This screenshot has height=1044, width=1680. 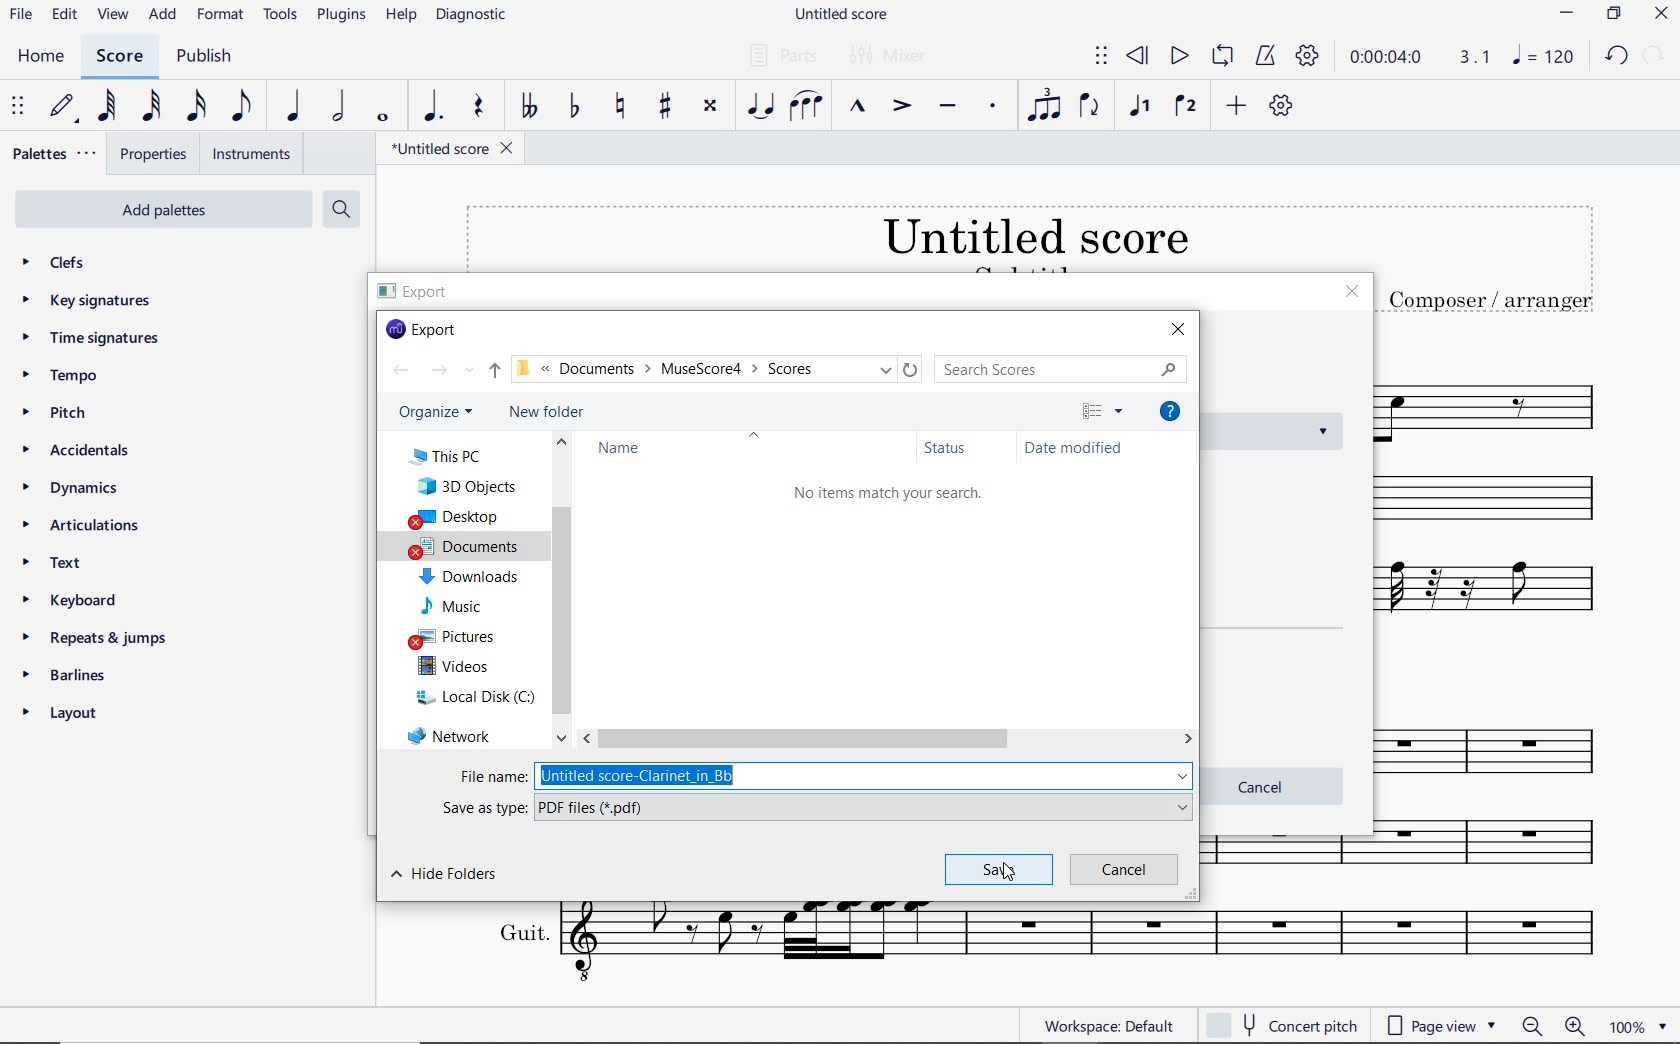 I want to click on ADD, so click(x=1239, y=105).